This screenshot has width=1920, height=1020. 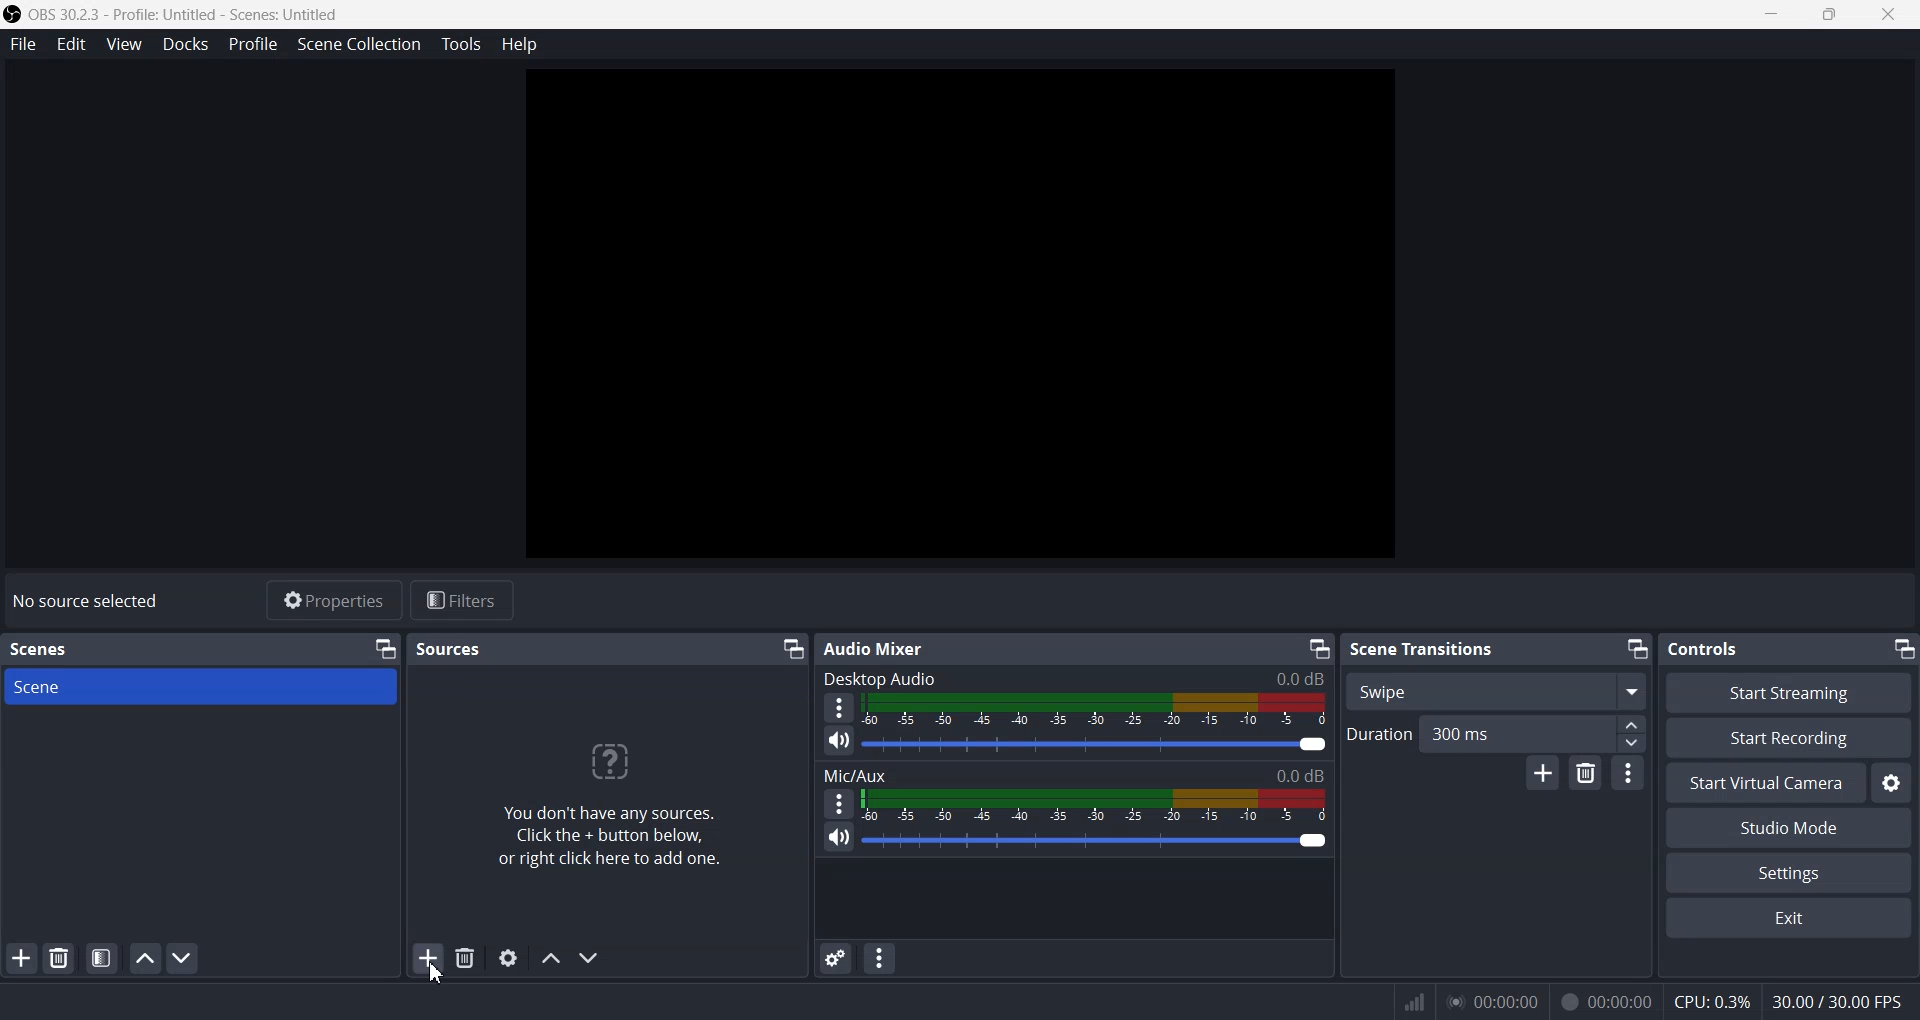 I want to click on Minimize, so click(x=384, y=649).